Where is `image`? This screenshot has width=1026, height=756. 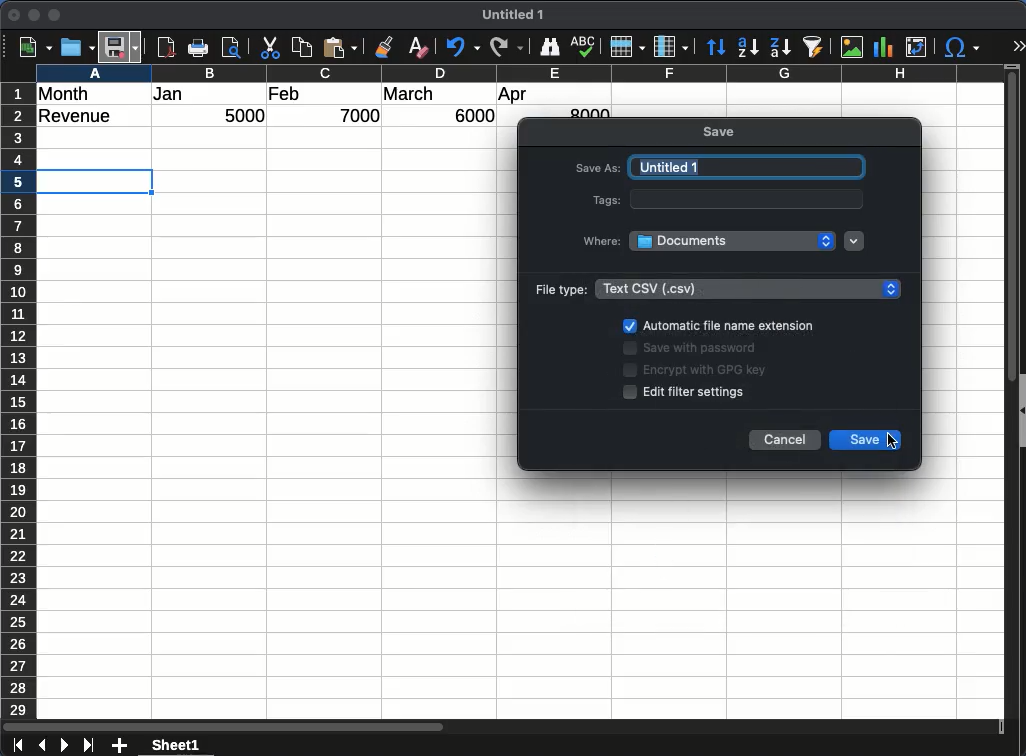 image is located at coordinates (851, 47).